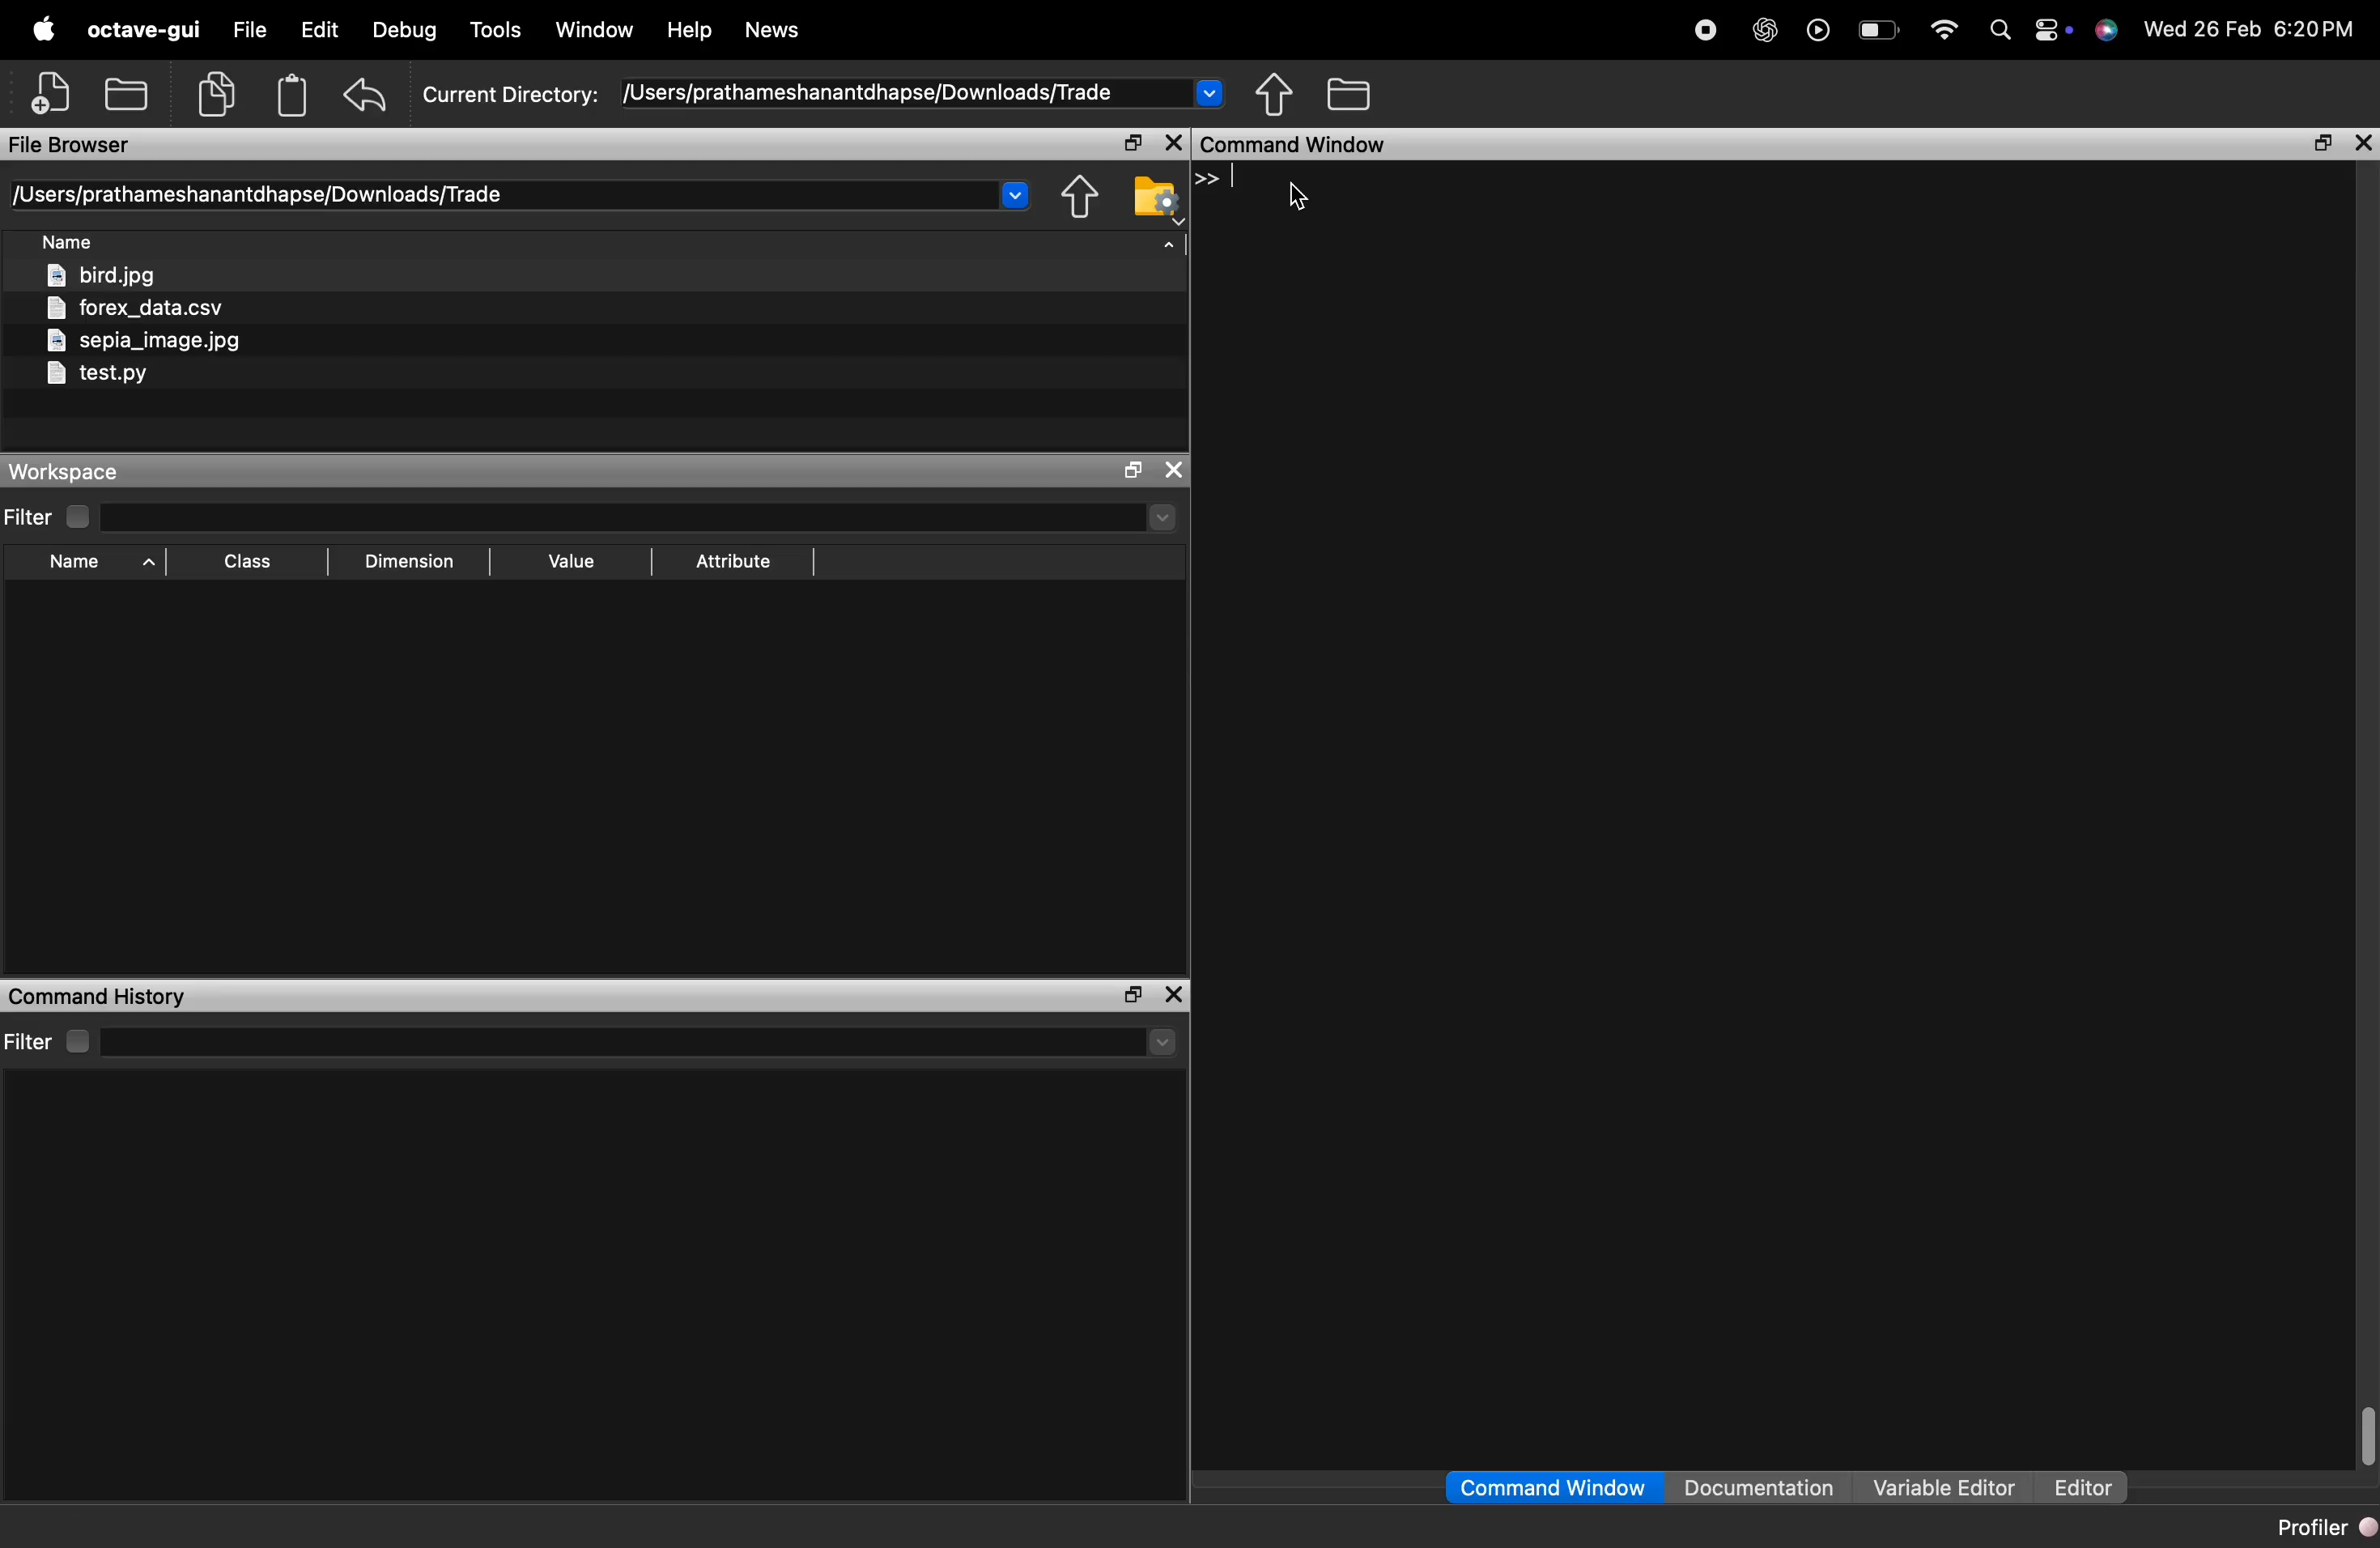 Image resolution: width=2380 pixels, height=1548 pixels. What do you see at coordinates (293, 95) in the screenshot?
I see `clipboard` at bounding box center [293, 95].